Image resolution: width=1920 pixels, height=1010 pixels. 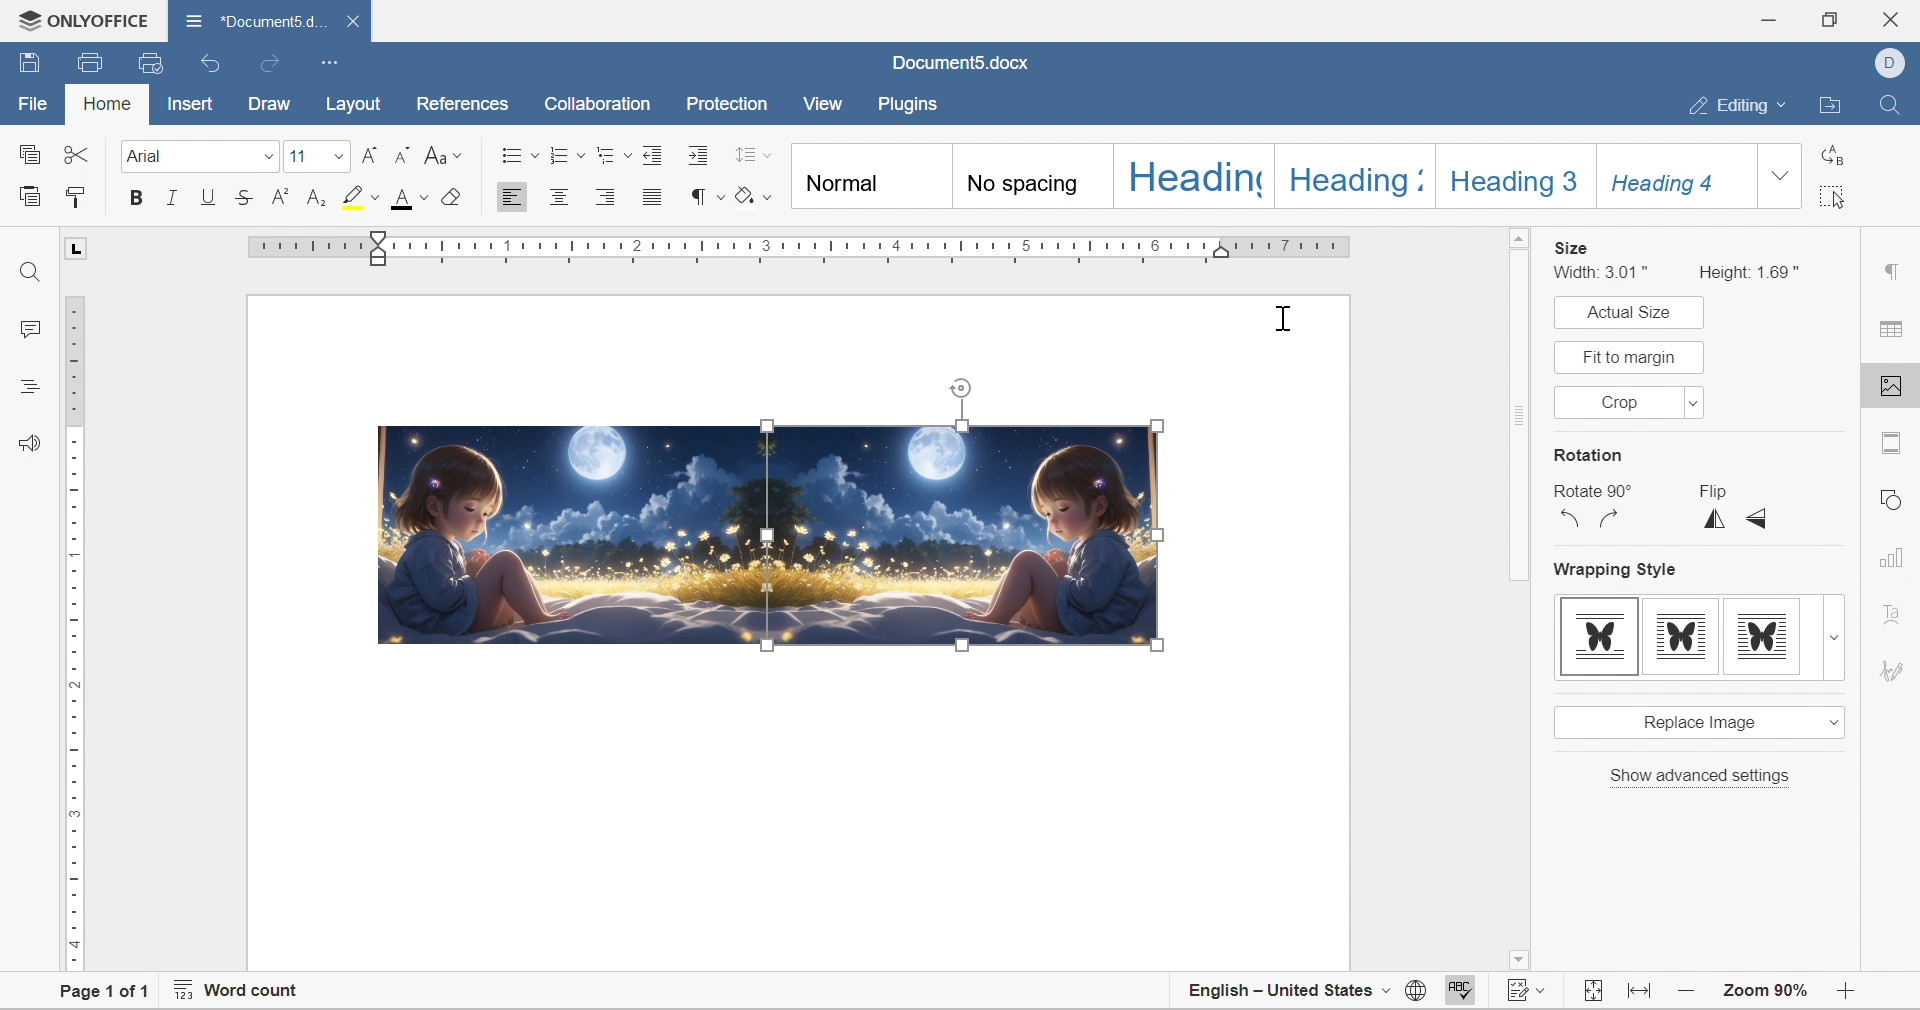 I want to click on nonprinting characters, so click(x=706, y=196).